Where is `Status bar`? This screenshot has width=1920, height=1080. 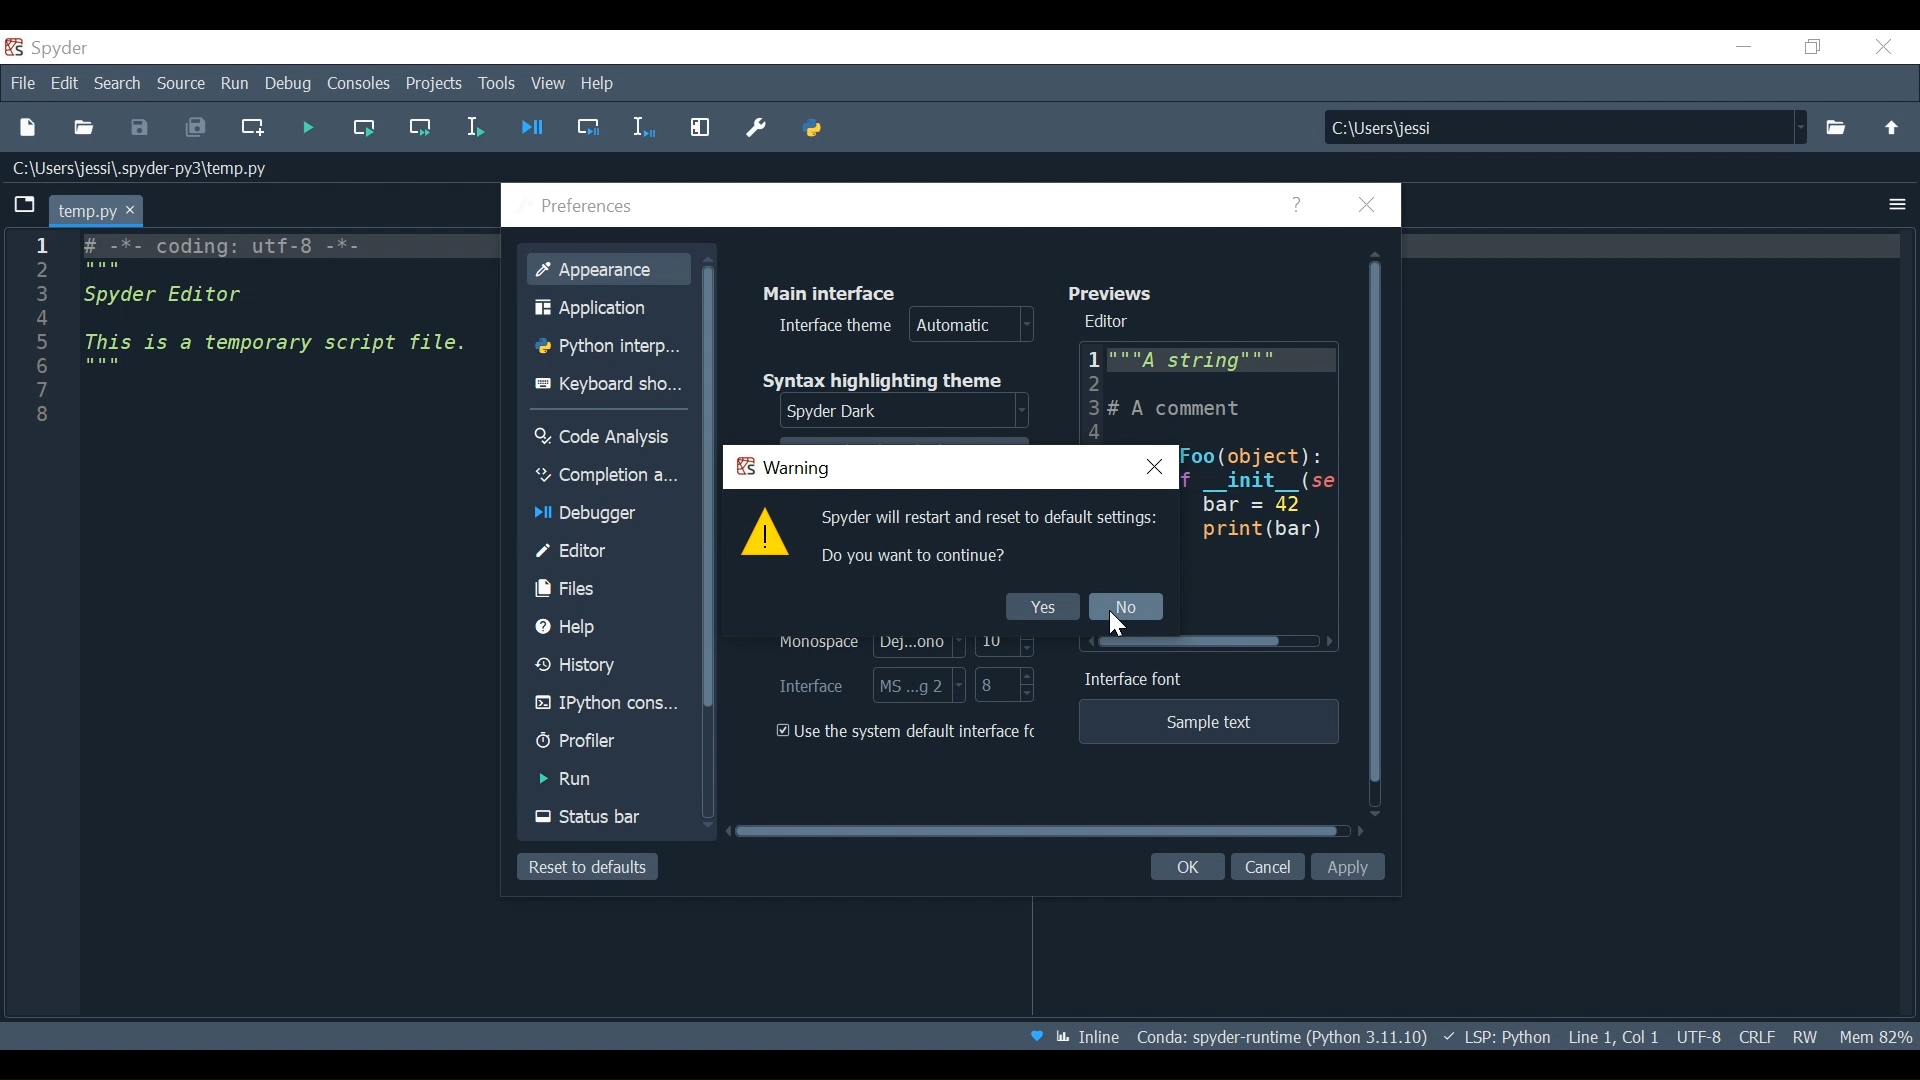
Status bar is located at coordinates (607, 816).